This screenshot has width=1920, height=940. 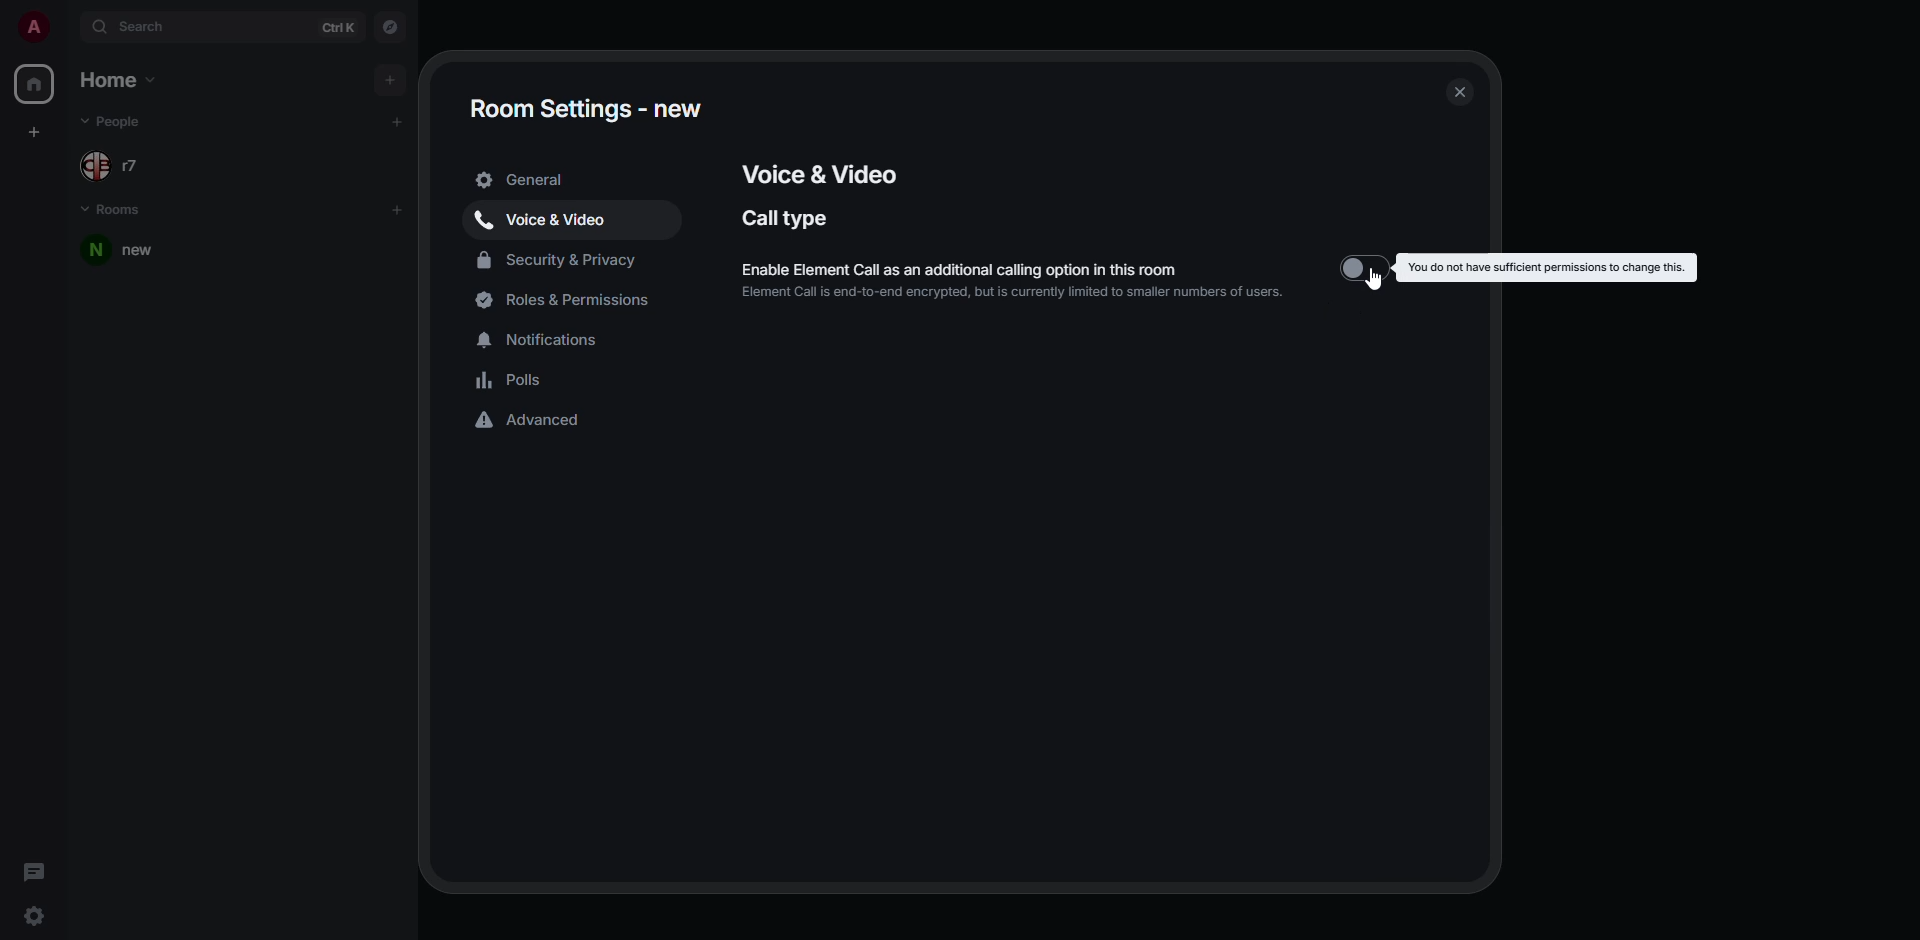 What do you see at coordinates (560, 257) in the screenshot?
I see `security & privacy` at bounding box center [560, 257].